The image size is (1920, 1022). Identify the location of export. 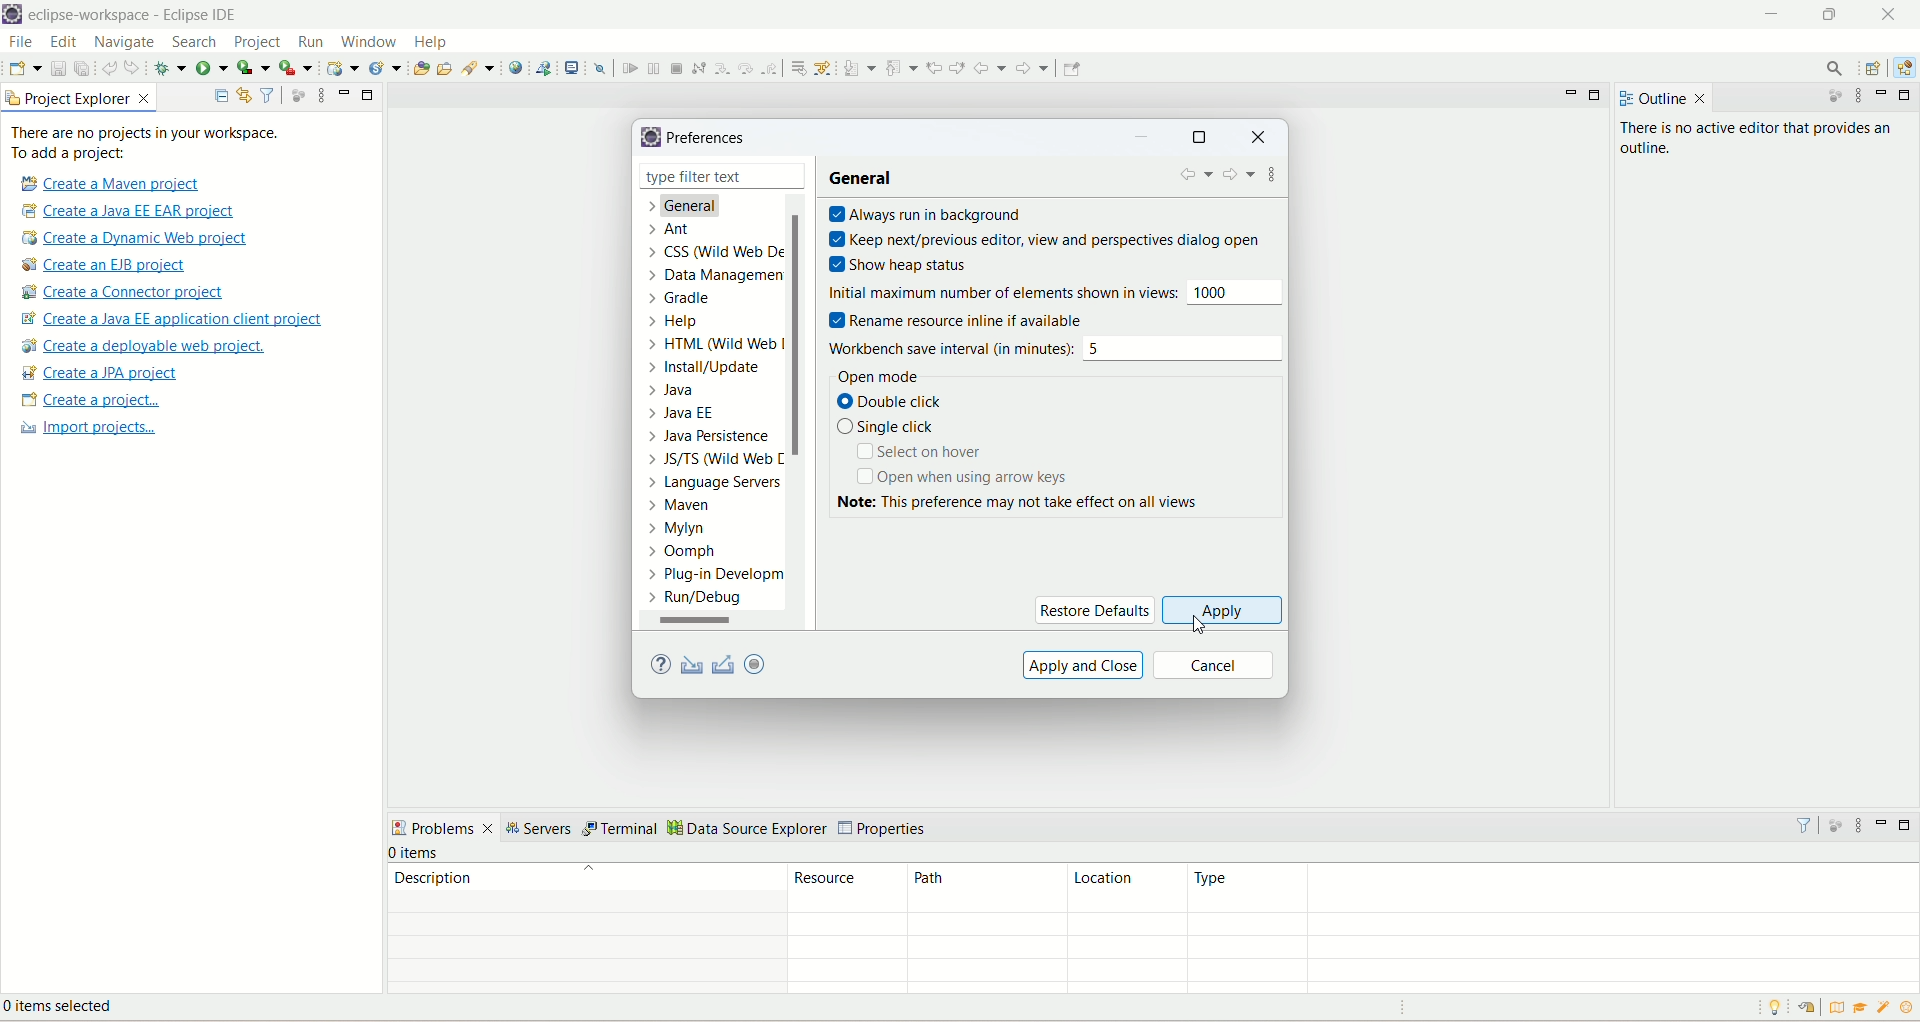
(725, 664).